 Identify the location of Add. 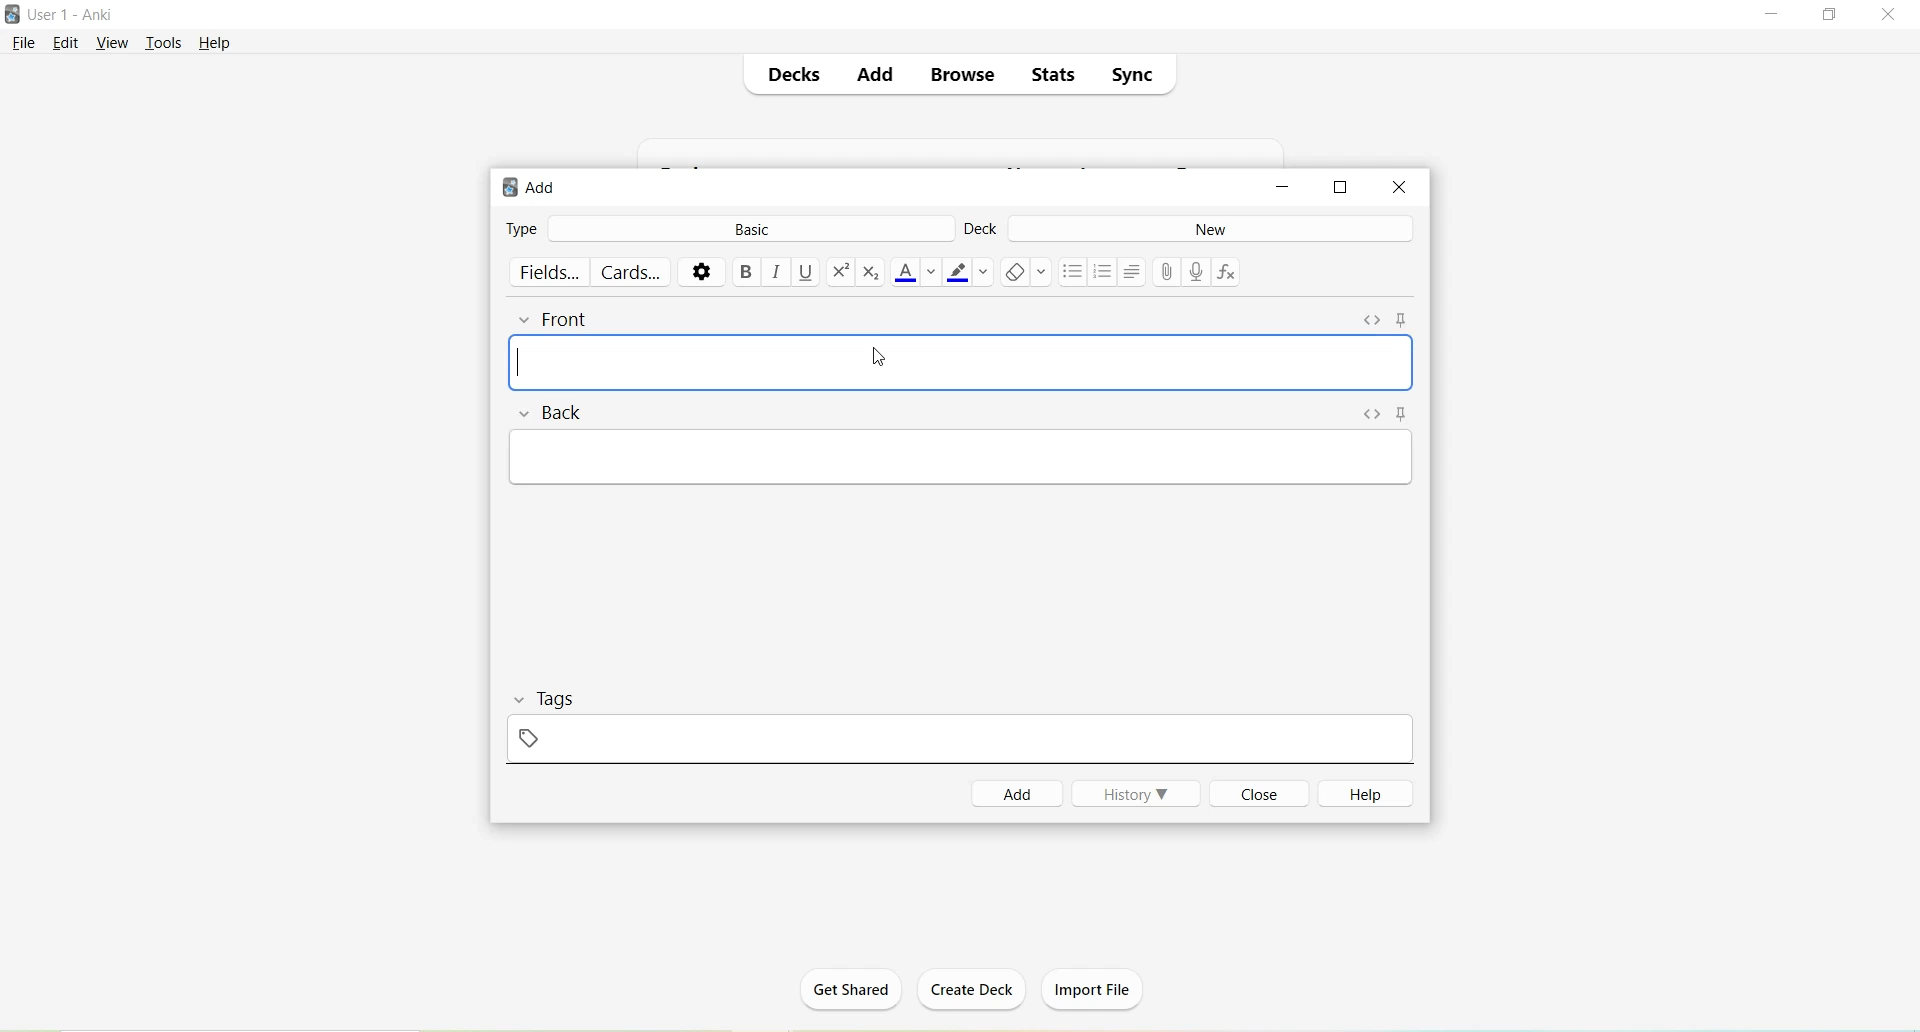
(872, 76).